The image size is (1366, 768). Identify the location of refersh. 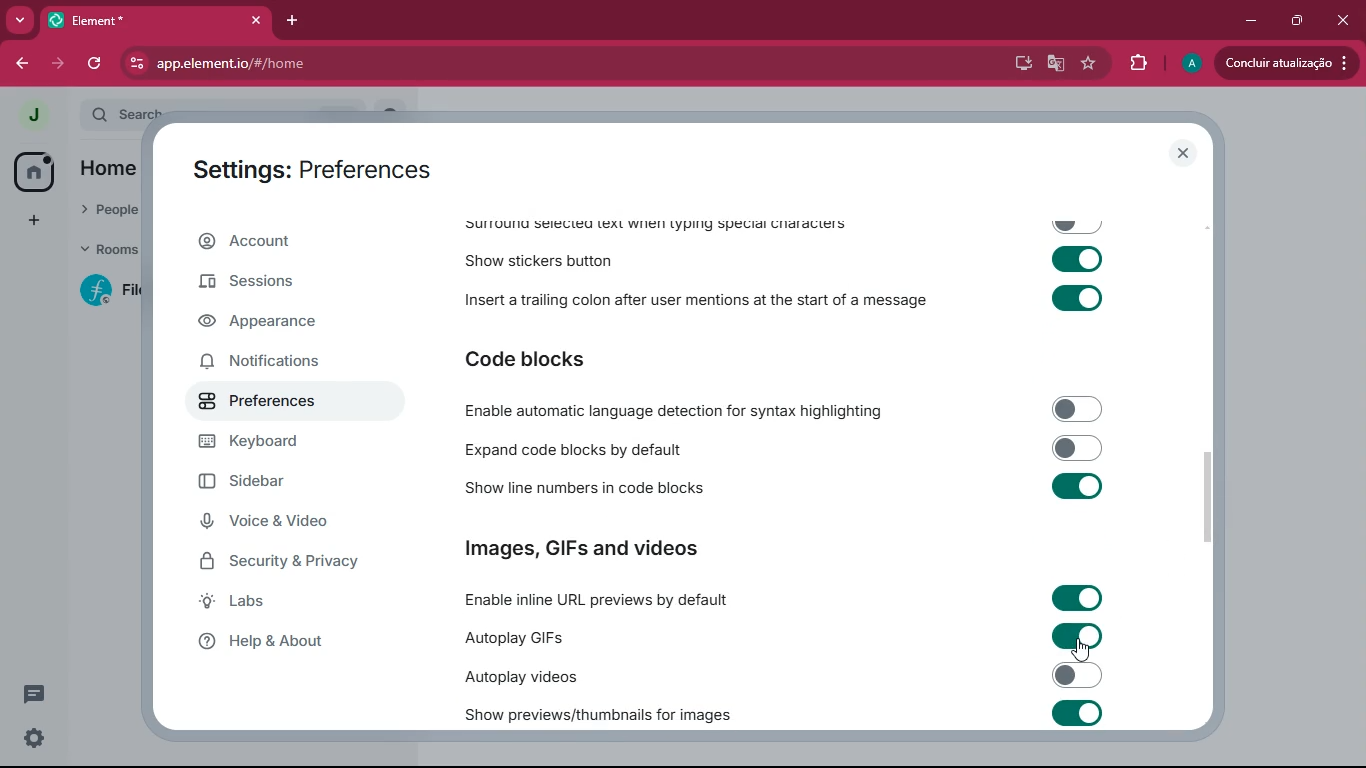
(96, 63).